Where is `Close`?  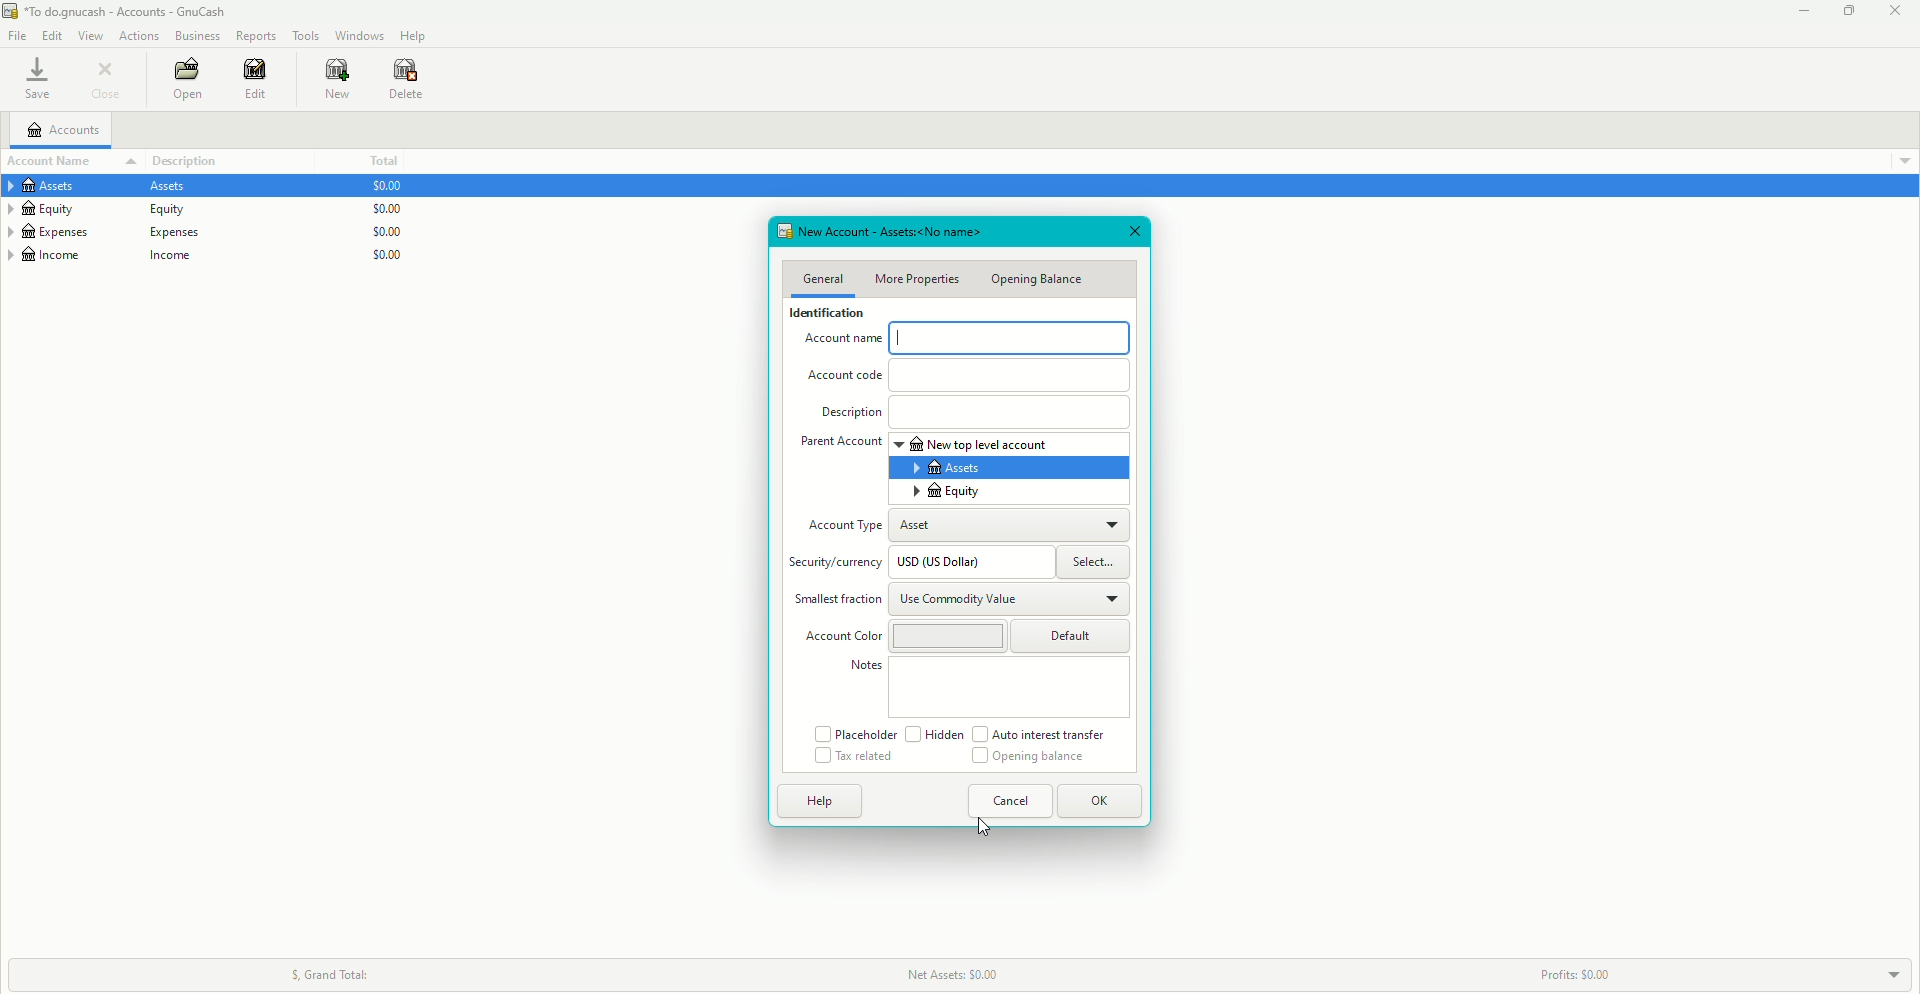
Close is located at coordinates (1895, 12).